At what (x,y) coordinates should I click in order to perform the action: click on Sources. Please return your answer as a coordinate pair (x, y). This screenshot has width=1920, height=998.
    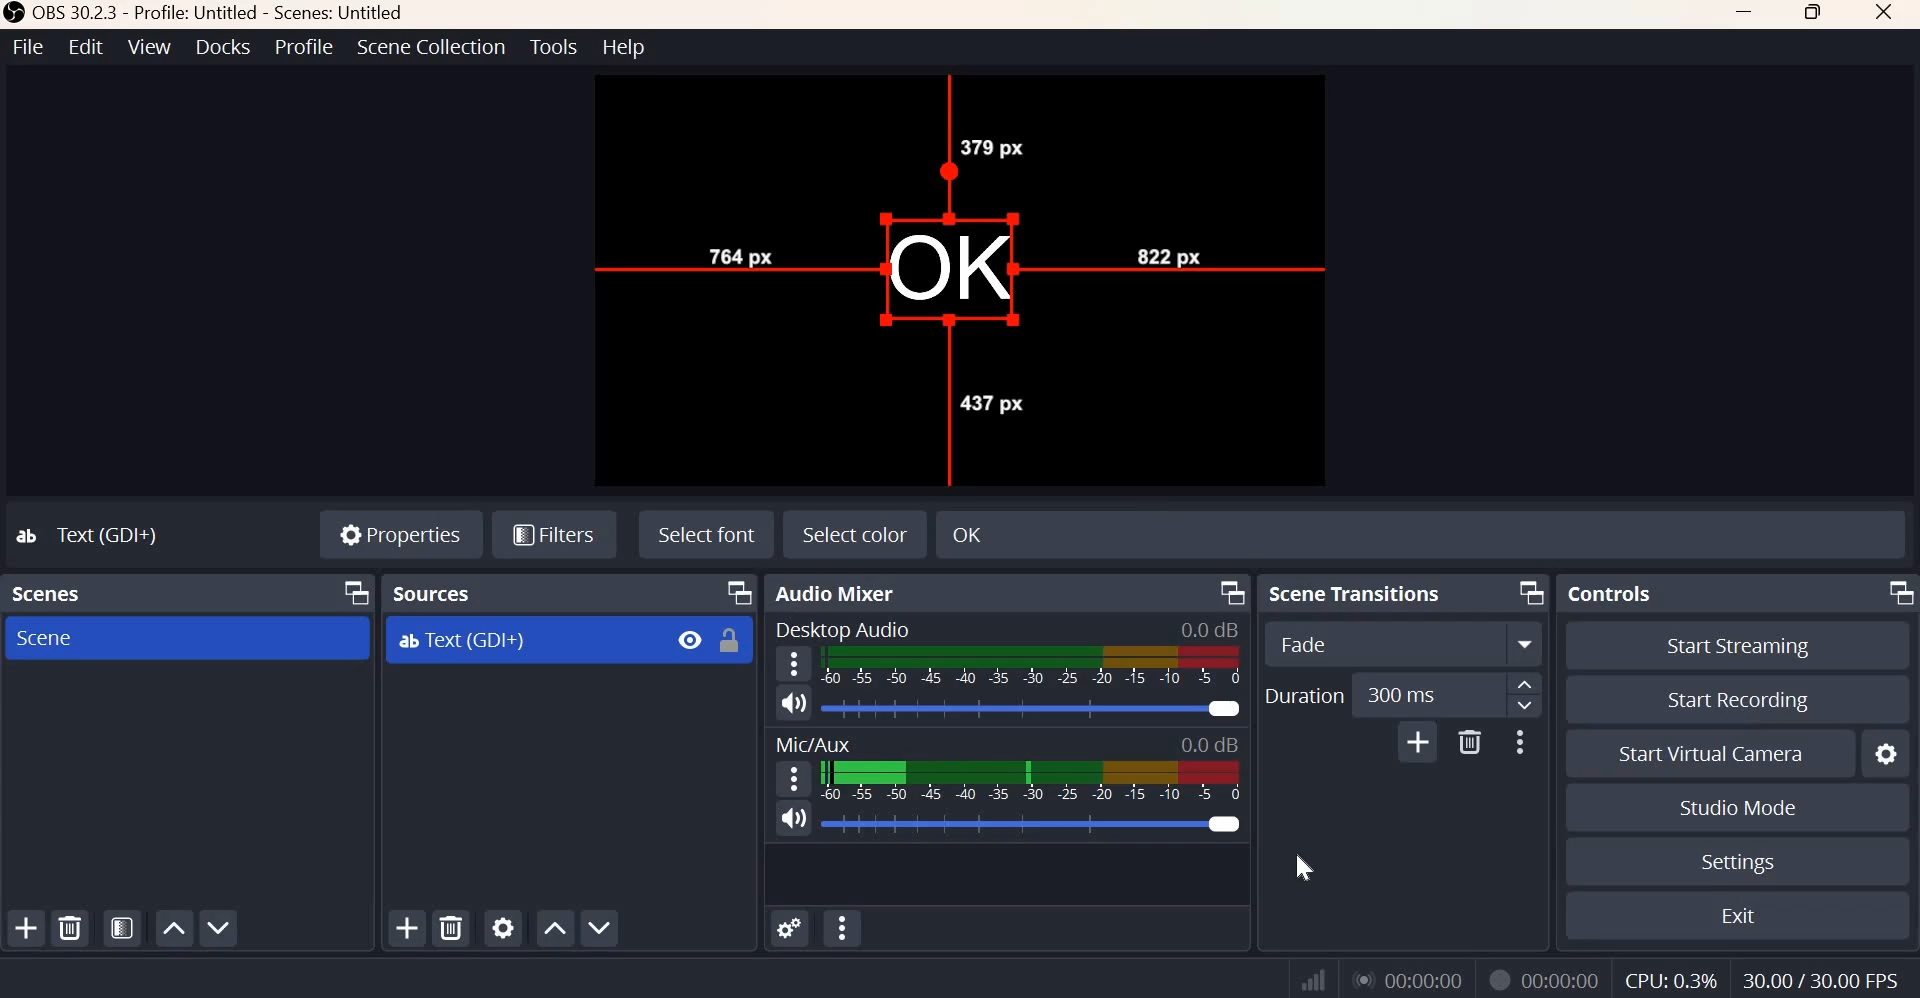
    Looking at the image, I should click on (436, 593).